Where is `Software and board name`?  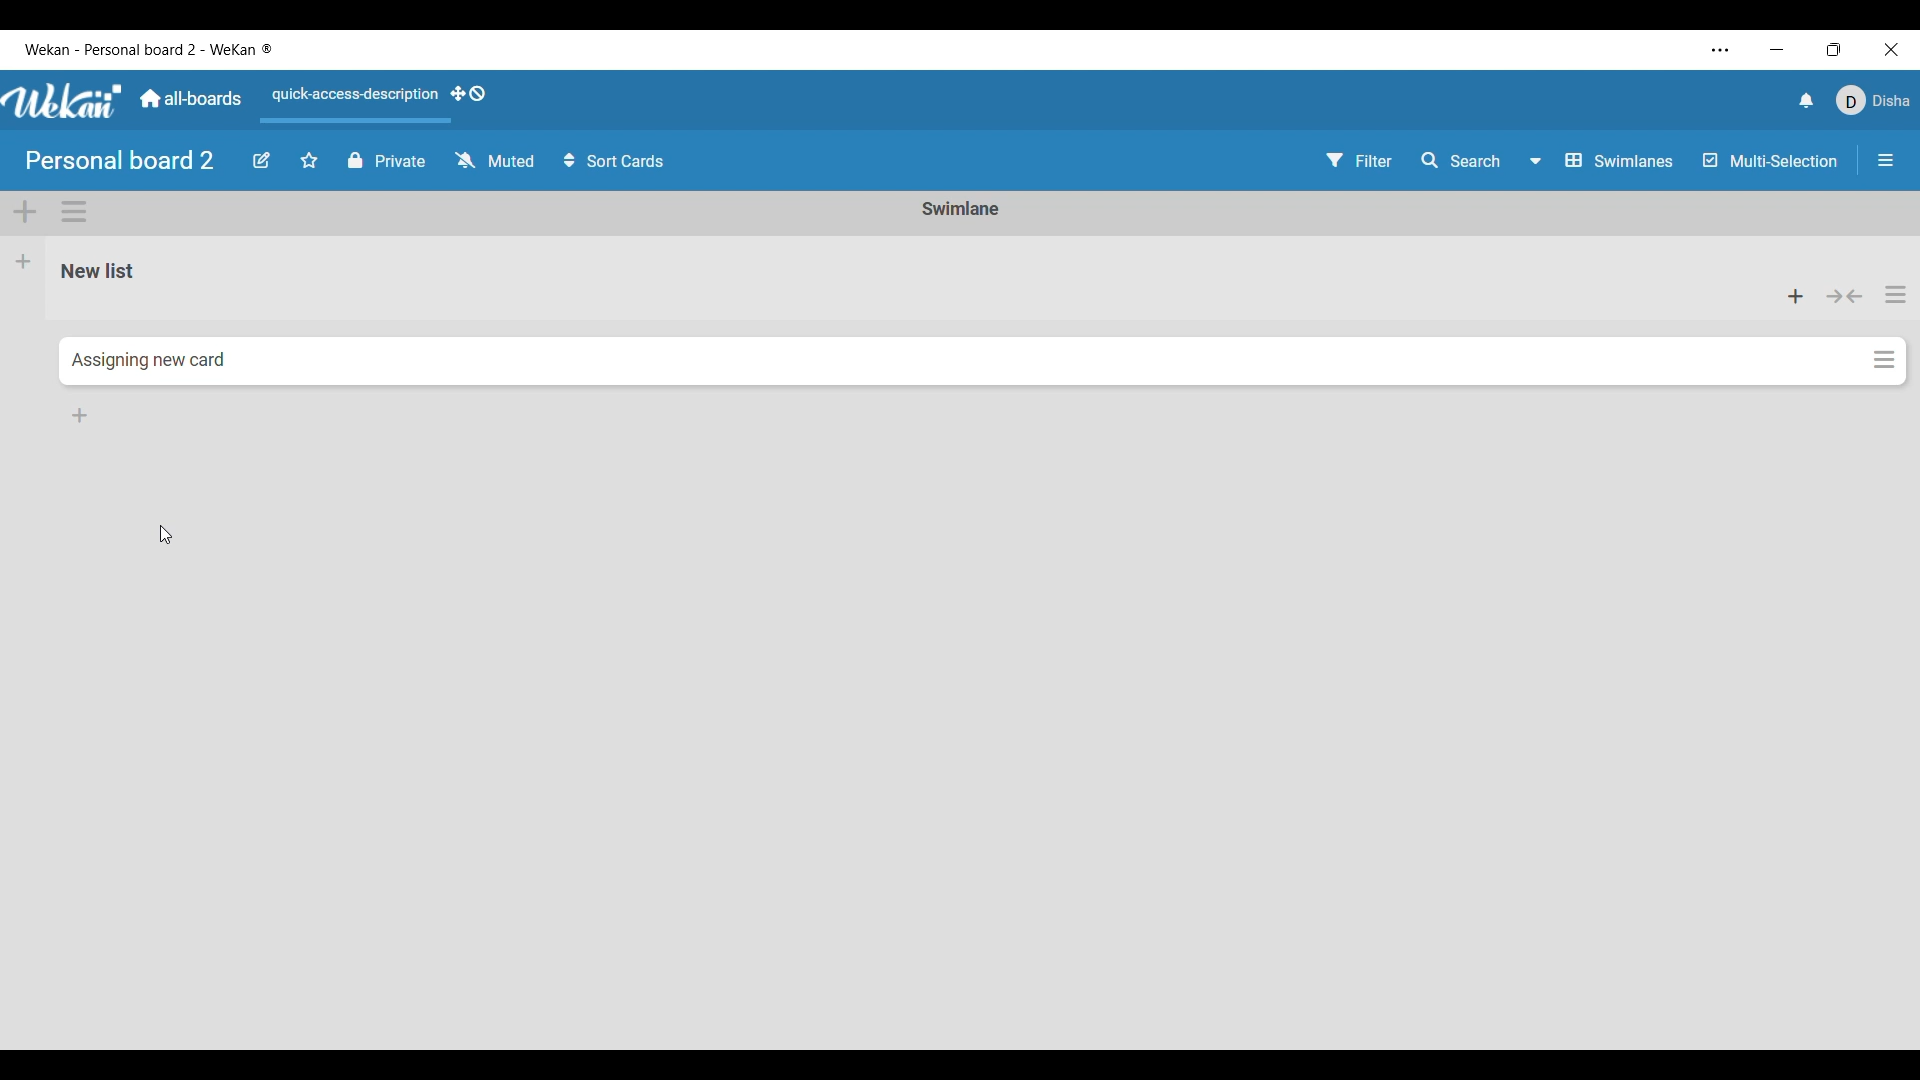 Software and board name is located at coordinates (148, 50).